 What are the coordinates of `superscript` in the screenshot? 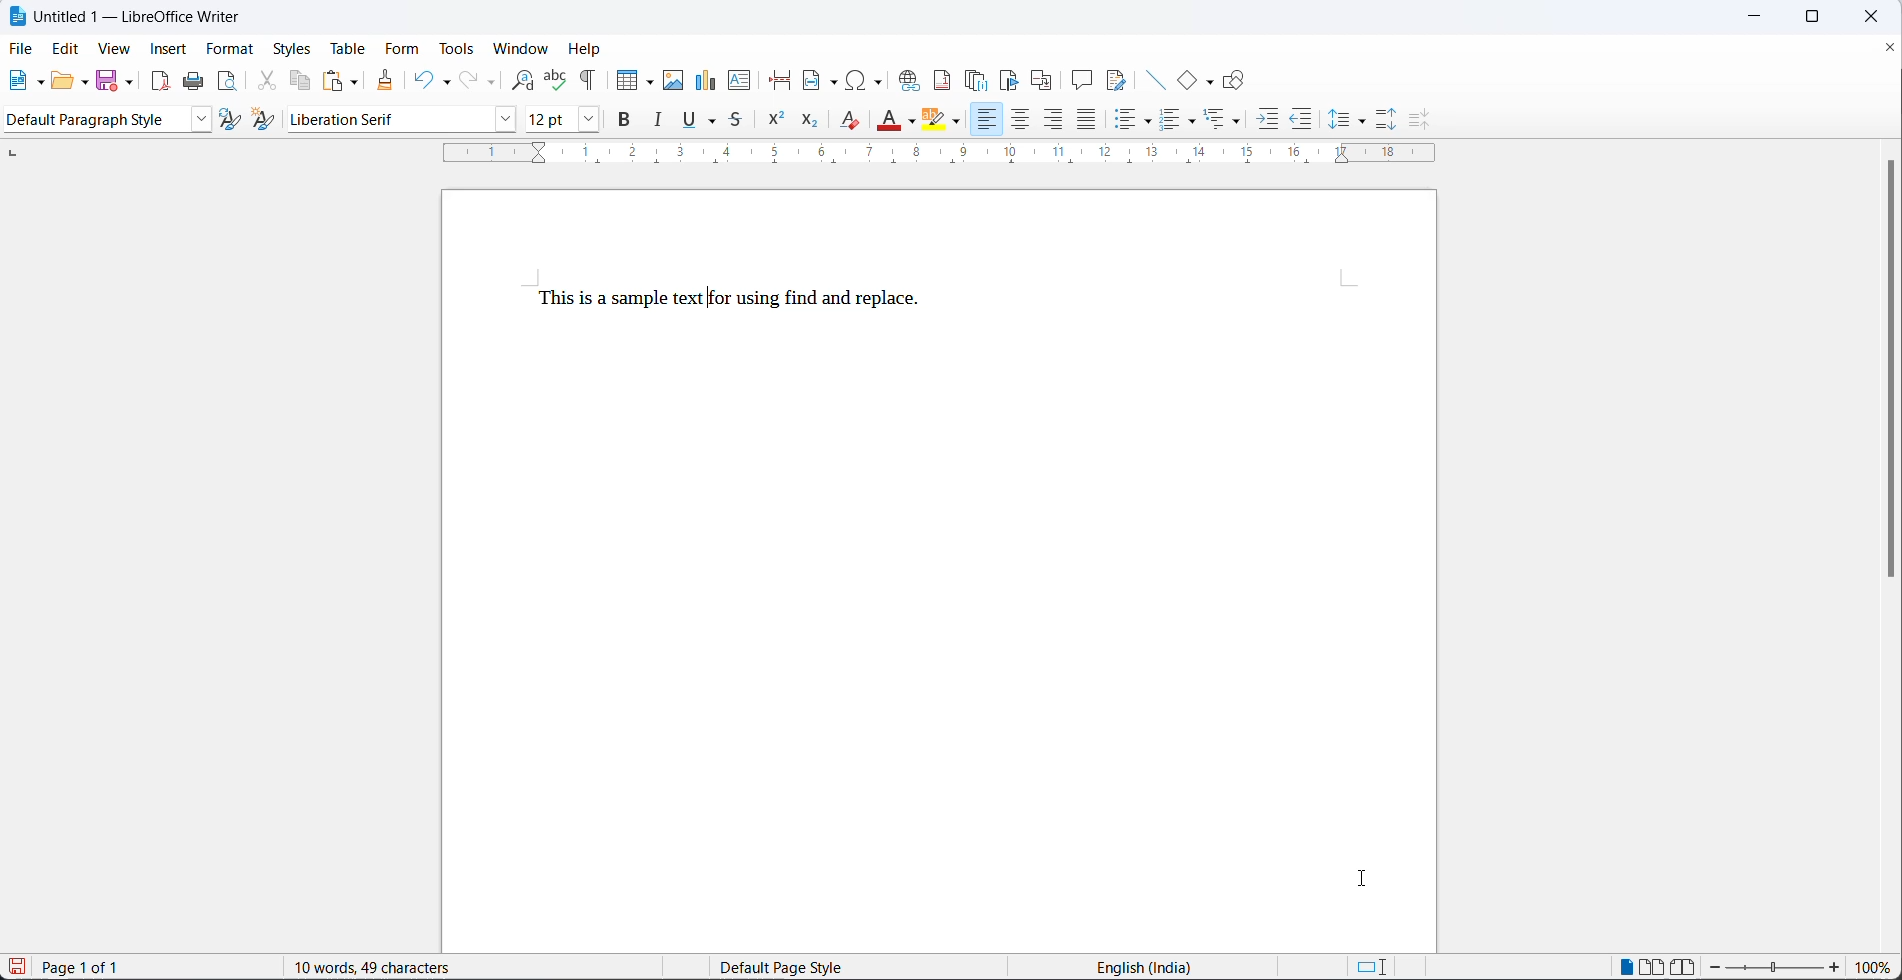 It's located at (775, 124).